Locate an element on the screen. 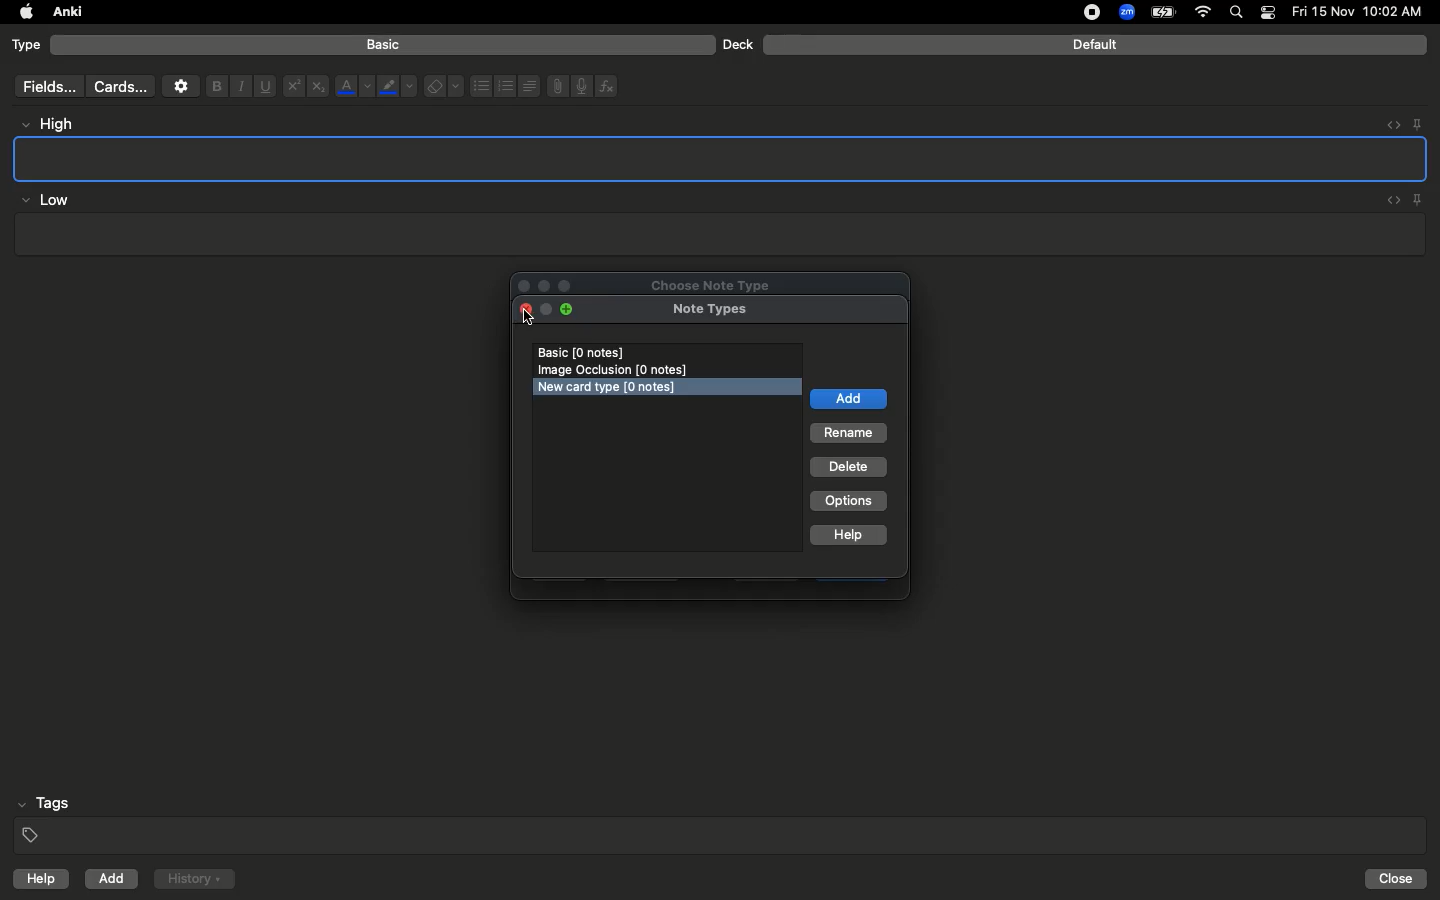 This screenshot has width=1440, height=900. Embed is located at coordinates (1387, 125).